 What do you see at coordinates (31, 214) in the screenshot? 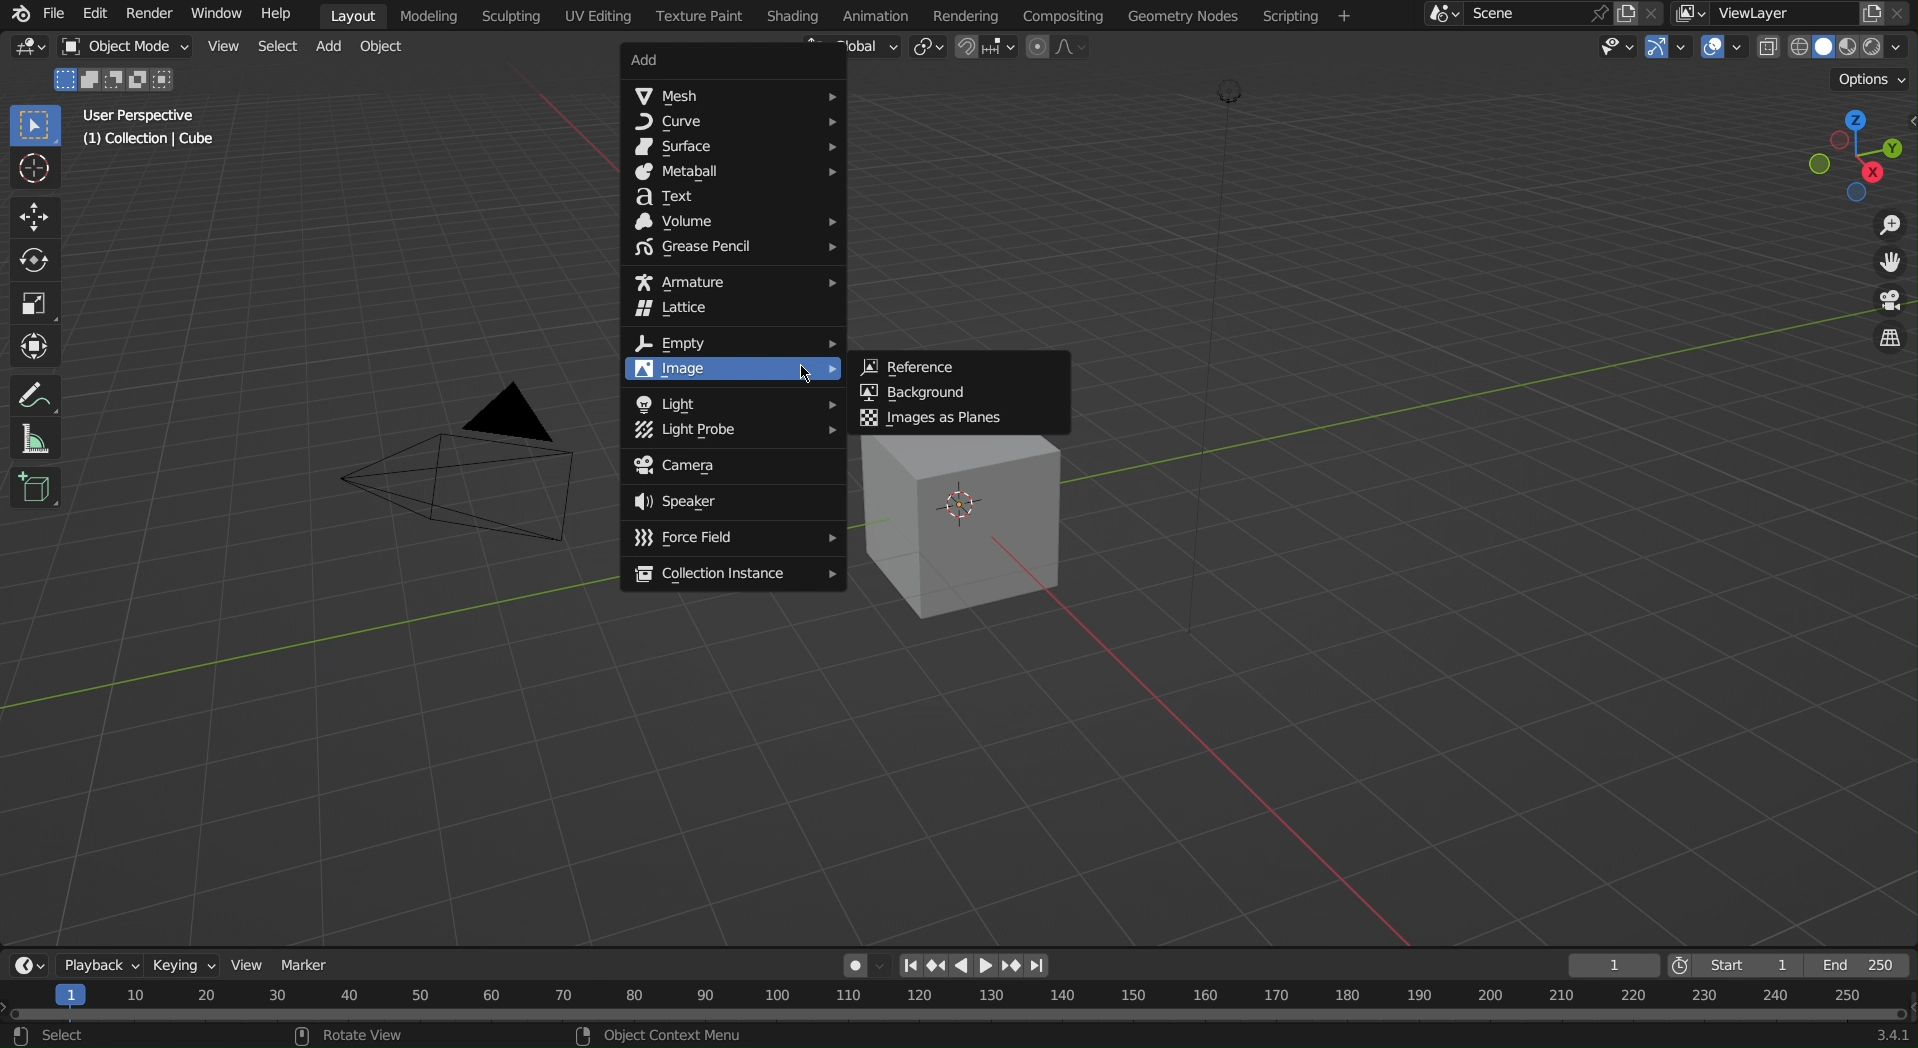
I see `Move` at bounding box center [31, 214].